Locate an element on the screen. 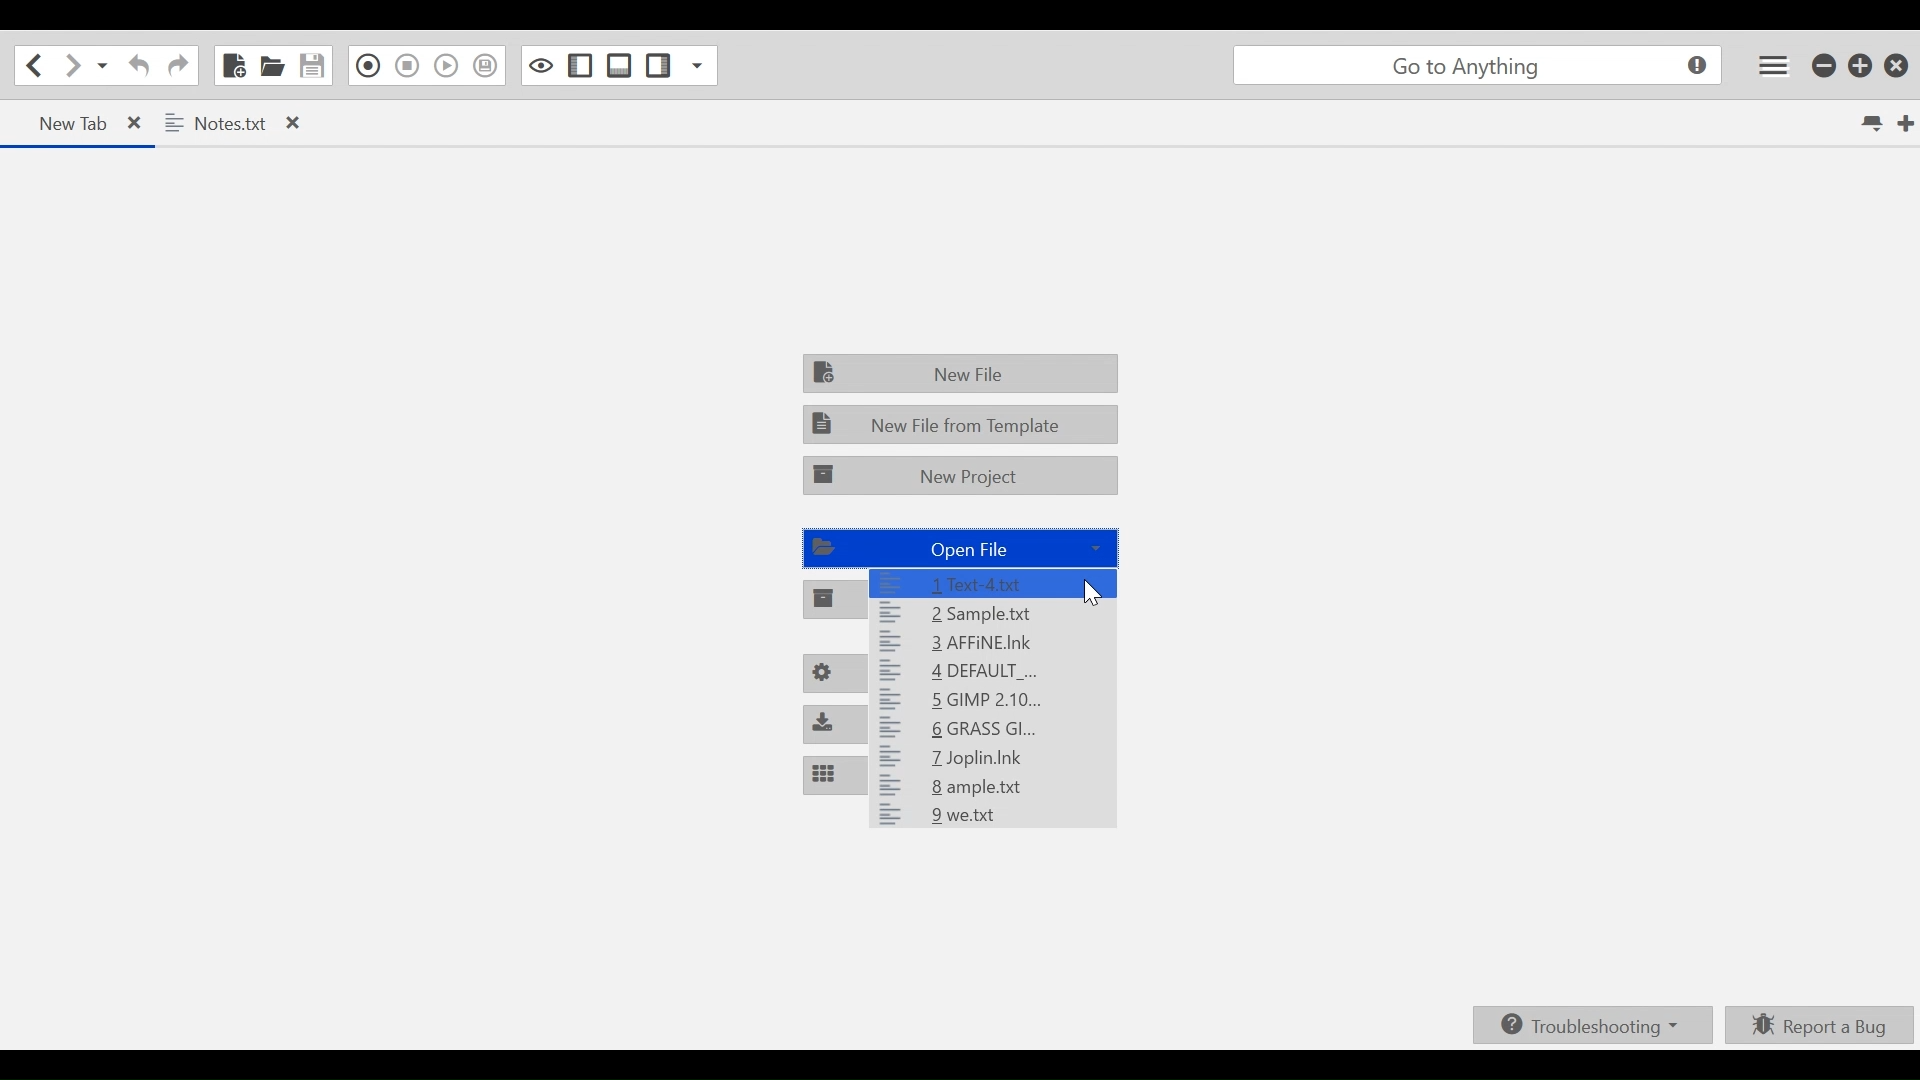 The image size is (1920, 1080). Save Macro to Toolbox as Superscript is located at coordinates (489, 63).